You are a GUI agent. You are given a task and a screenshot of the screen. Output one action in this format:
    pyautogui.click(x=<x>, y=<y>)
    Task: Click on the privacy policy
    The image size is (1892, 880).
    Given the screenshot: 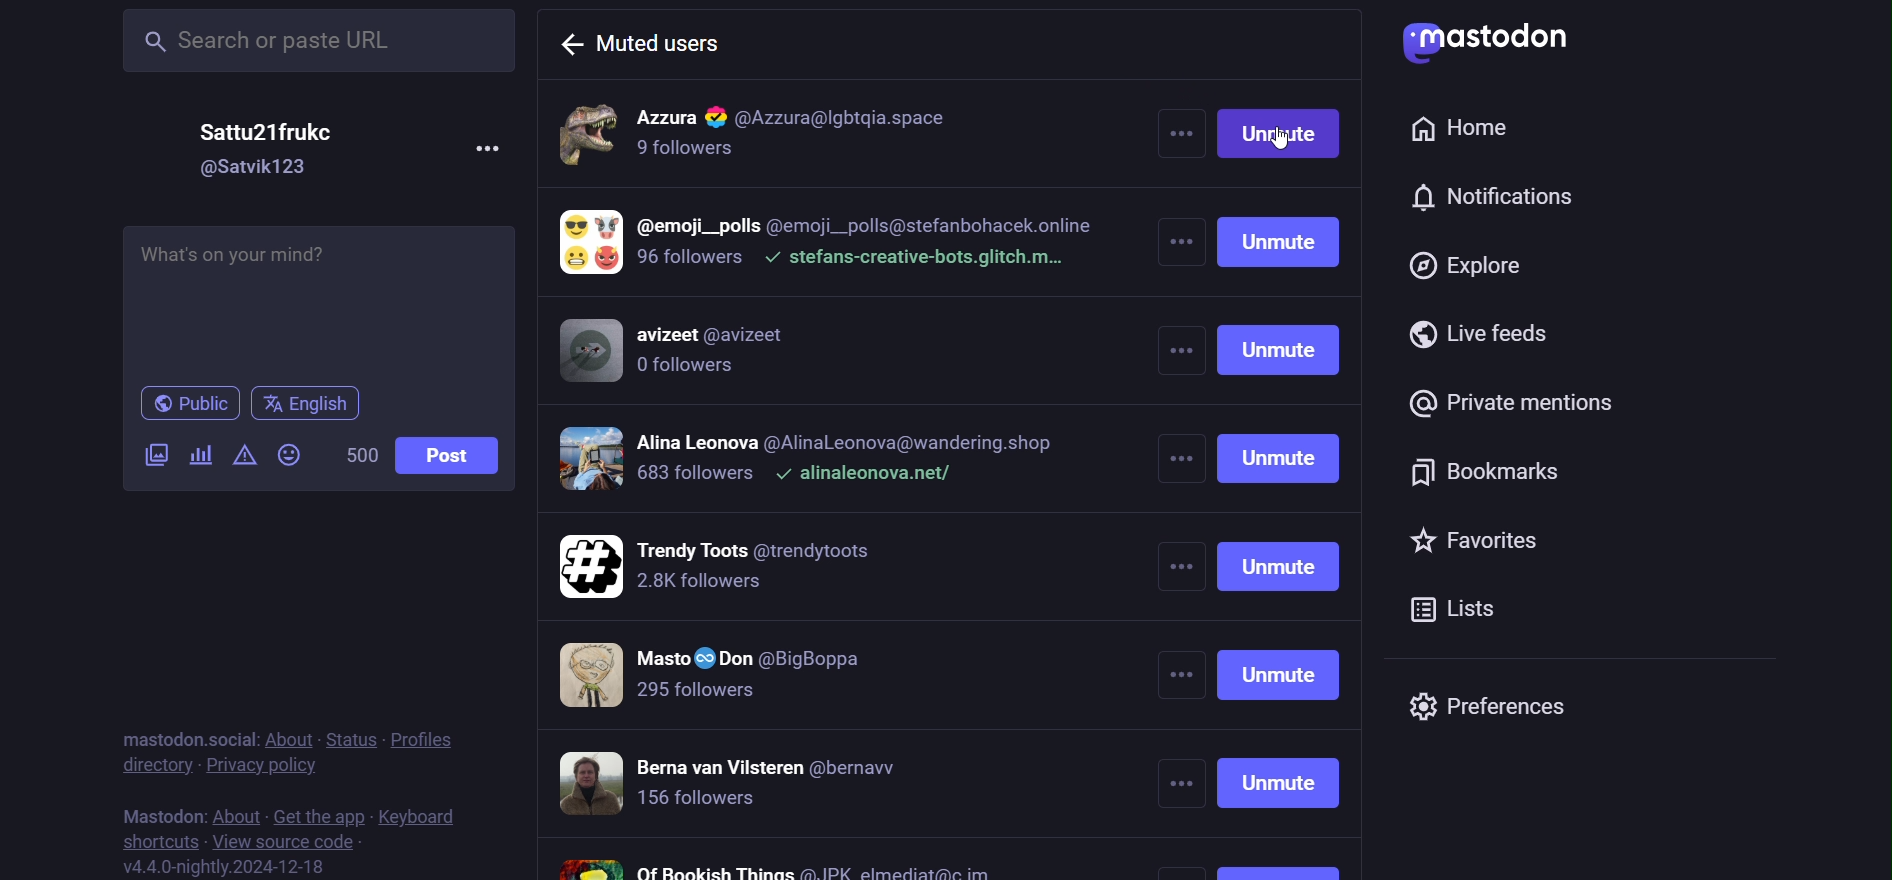 What is the action you would take?
    pyautogui.click(x=262, y=764)
    